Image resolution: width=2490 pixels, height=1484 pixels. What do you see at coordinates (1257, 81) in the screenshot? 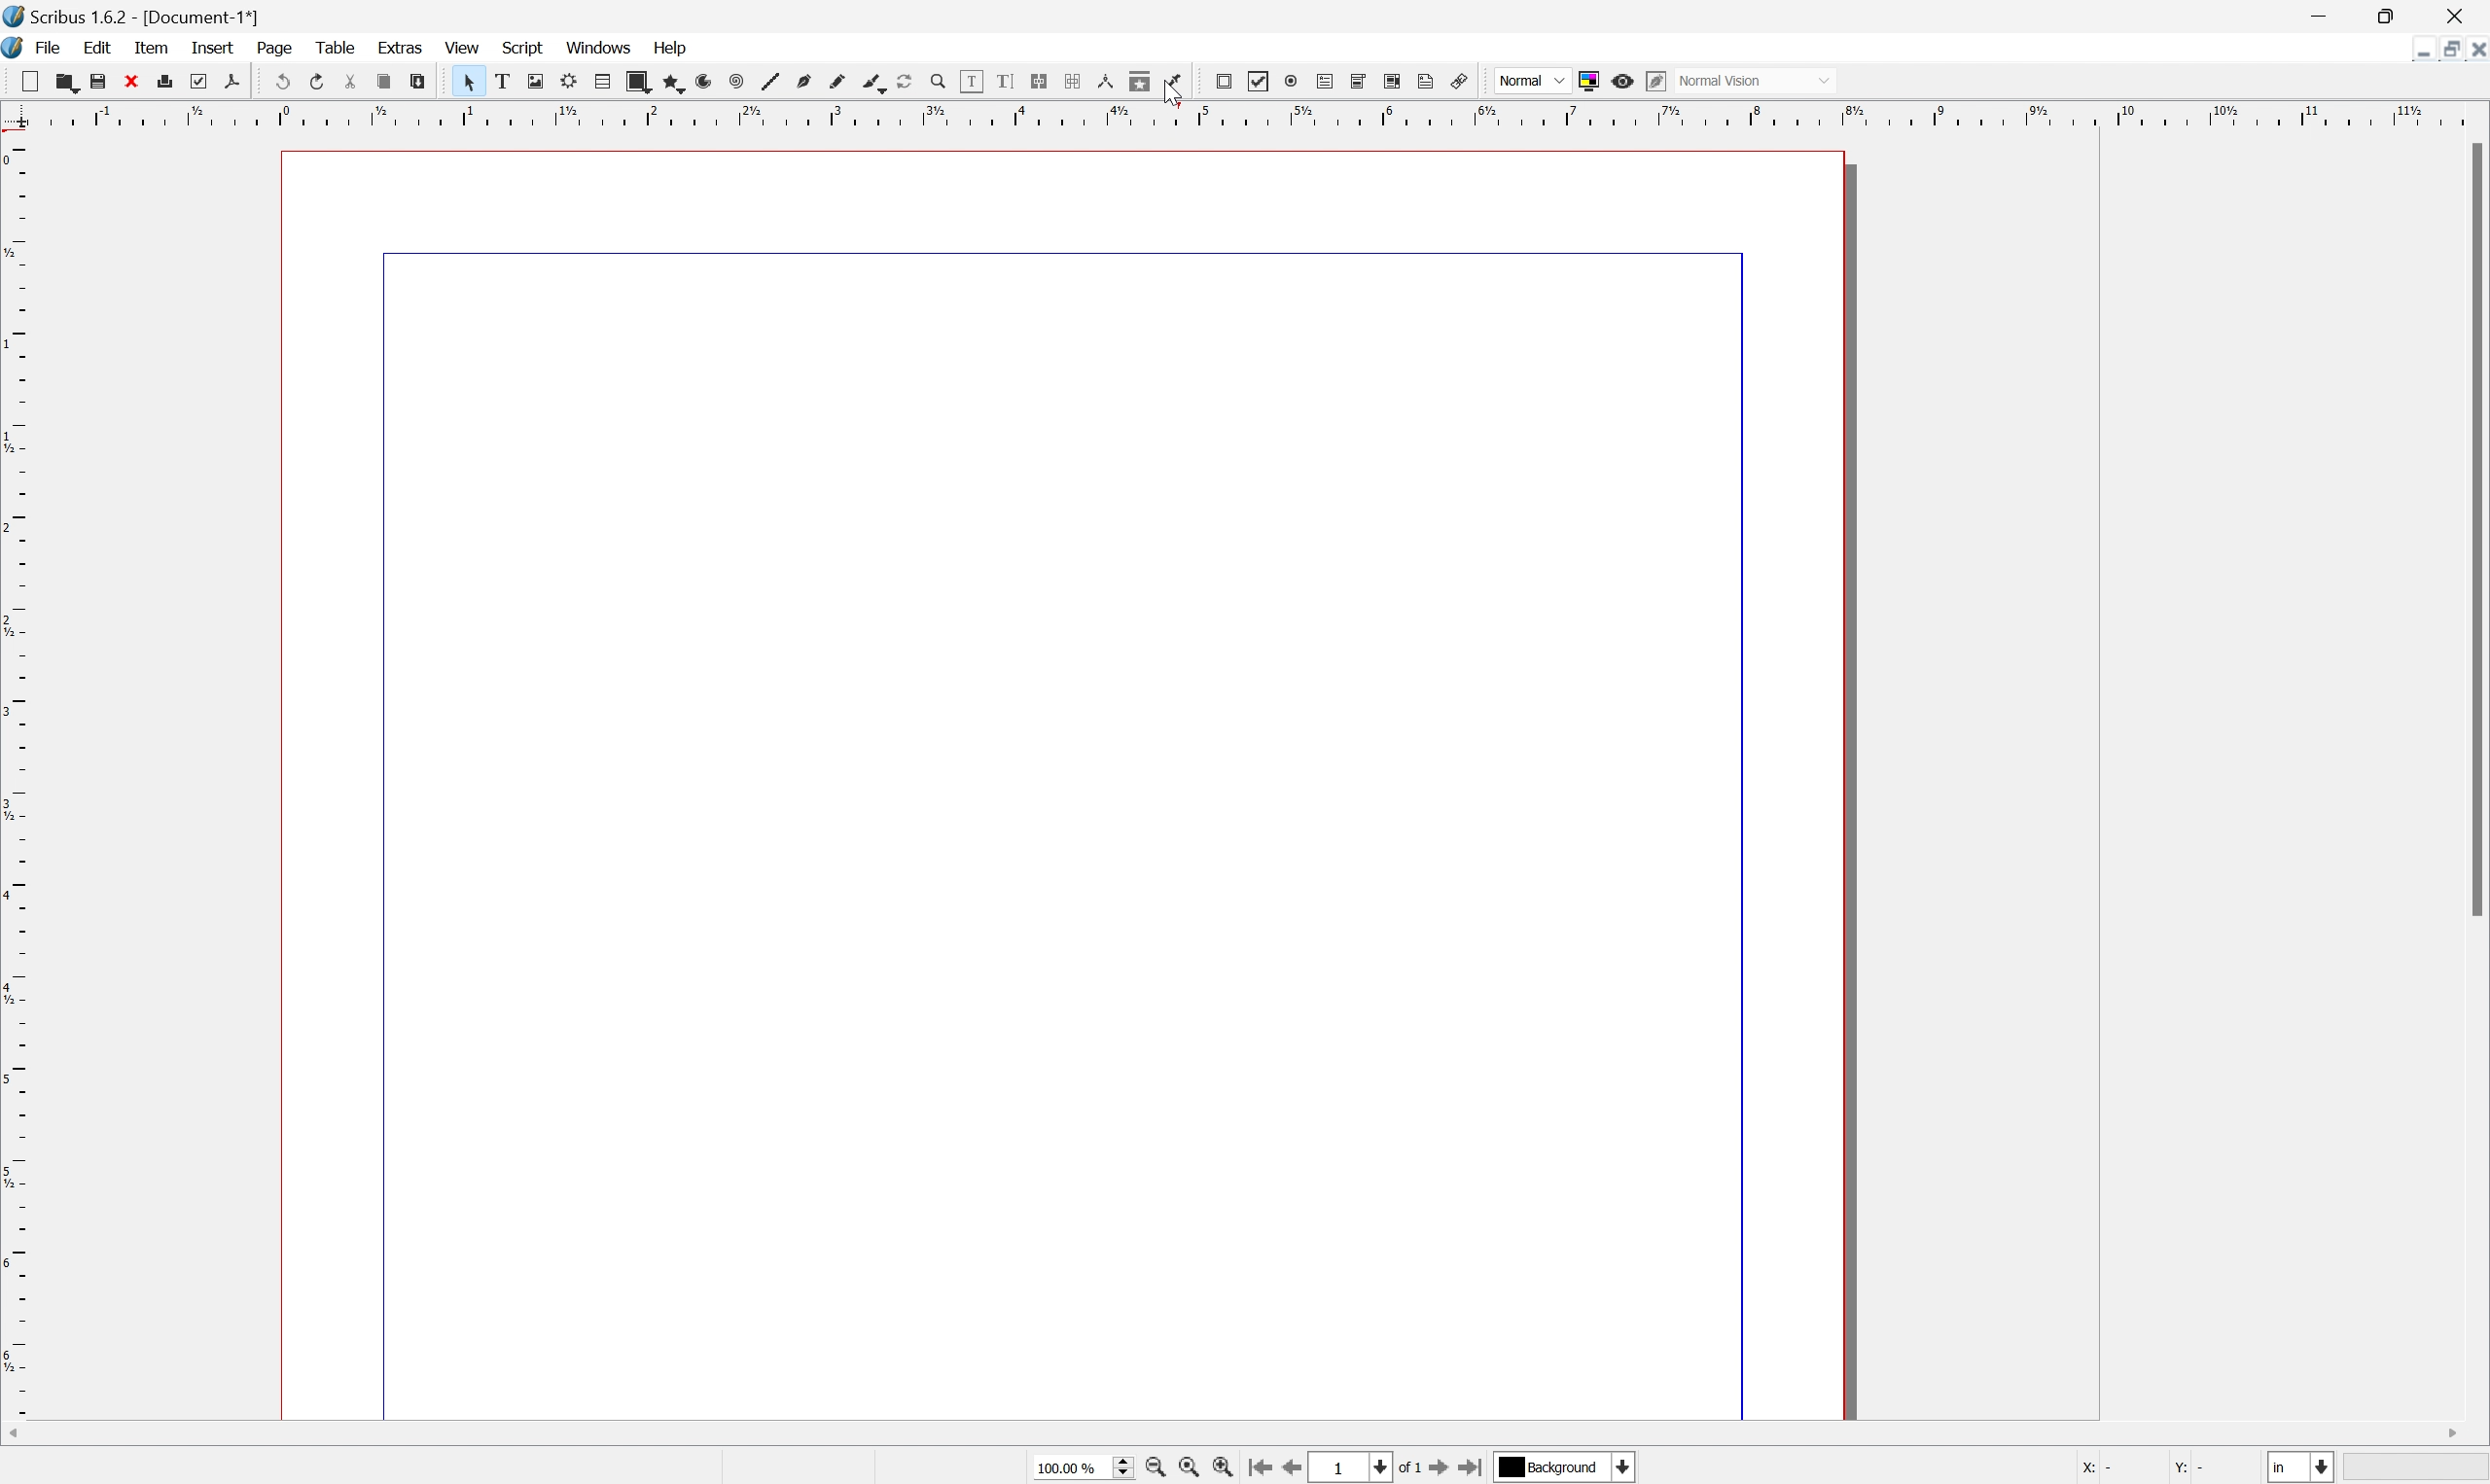
I see `PDF checkbox` at bounding box center [1257, 81].